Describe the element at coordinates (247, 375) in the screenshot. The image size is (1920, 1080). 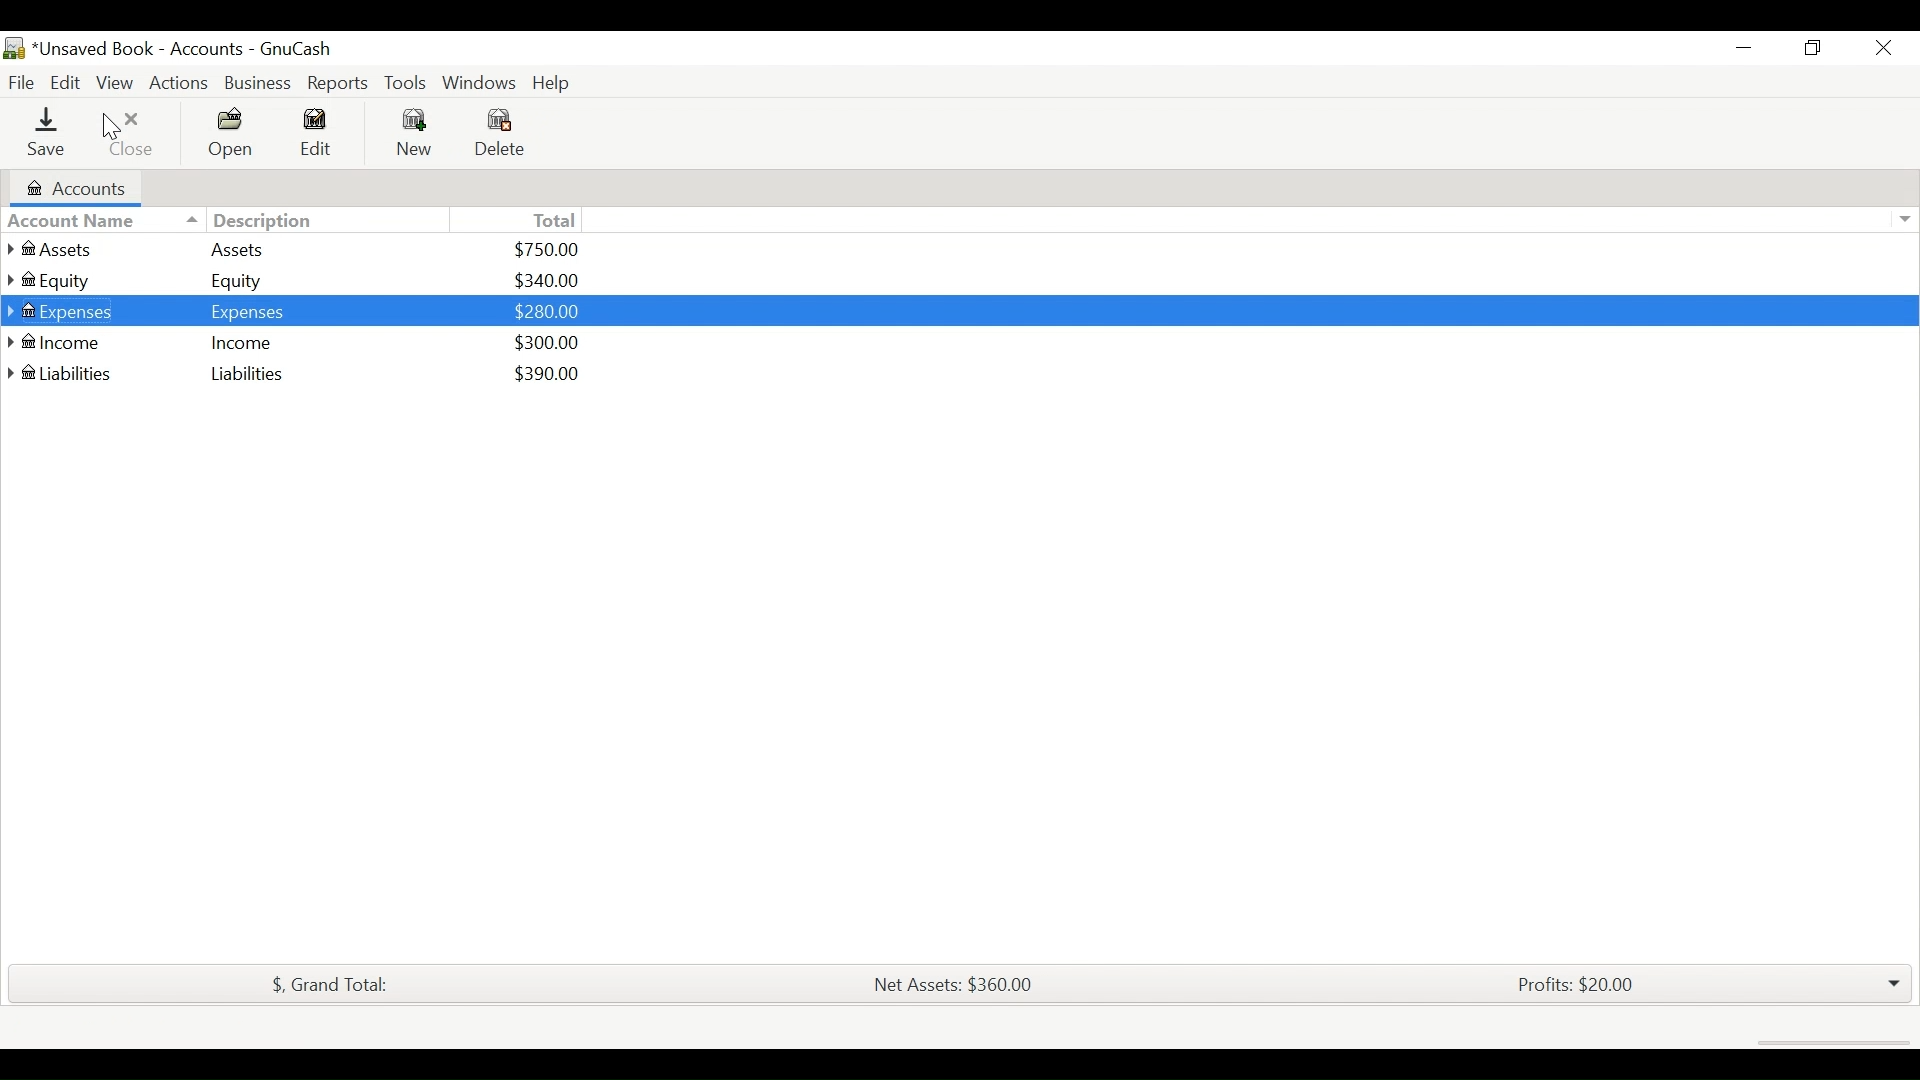
I see `Liabilities` at that location.